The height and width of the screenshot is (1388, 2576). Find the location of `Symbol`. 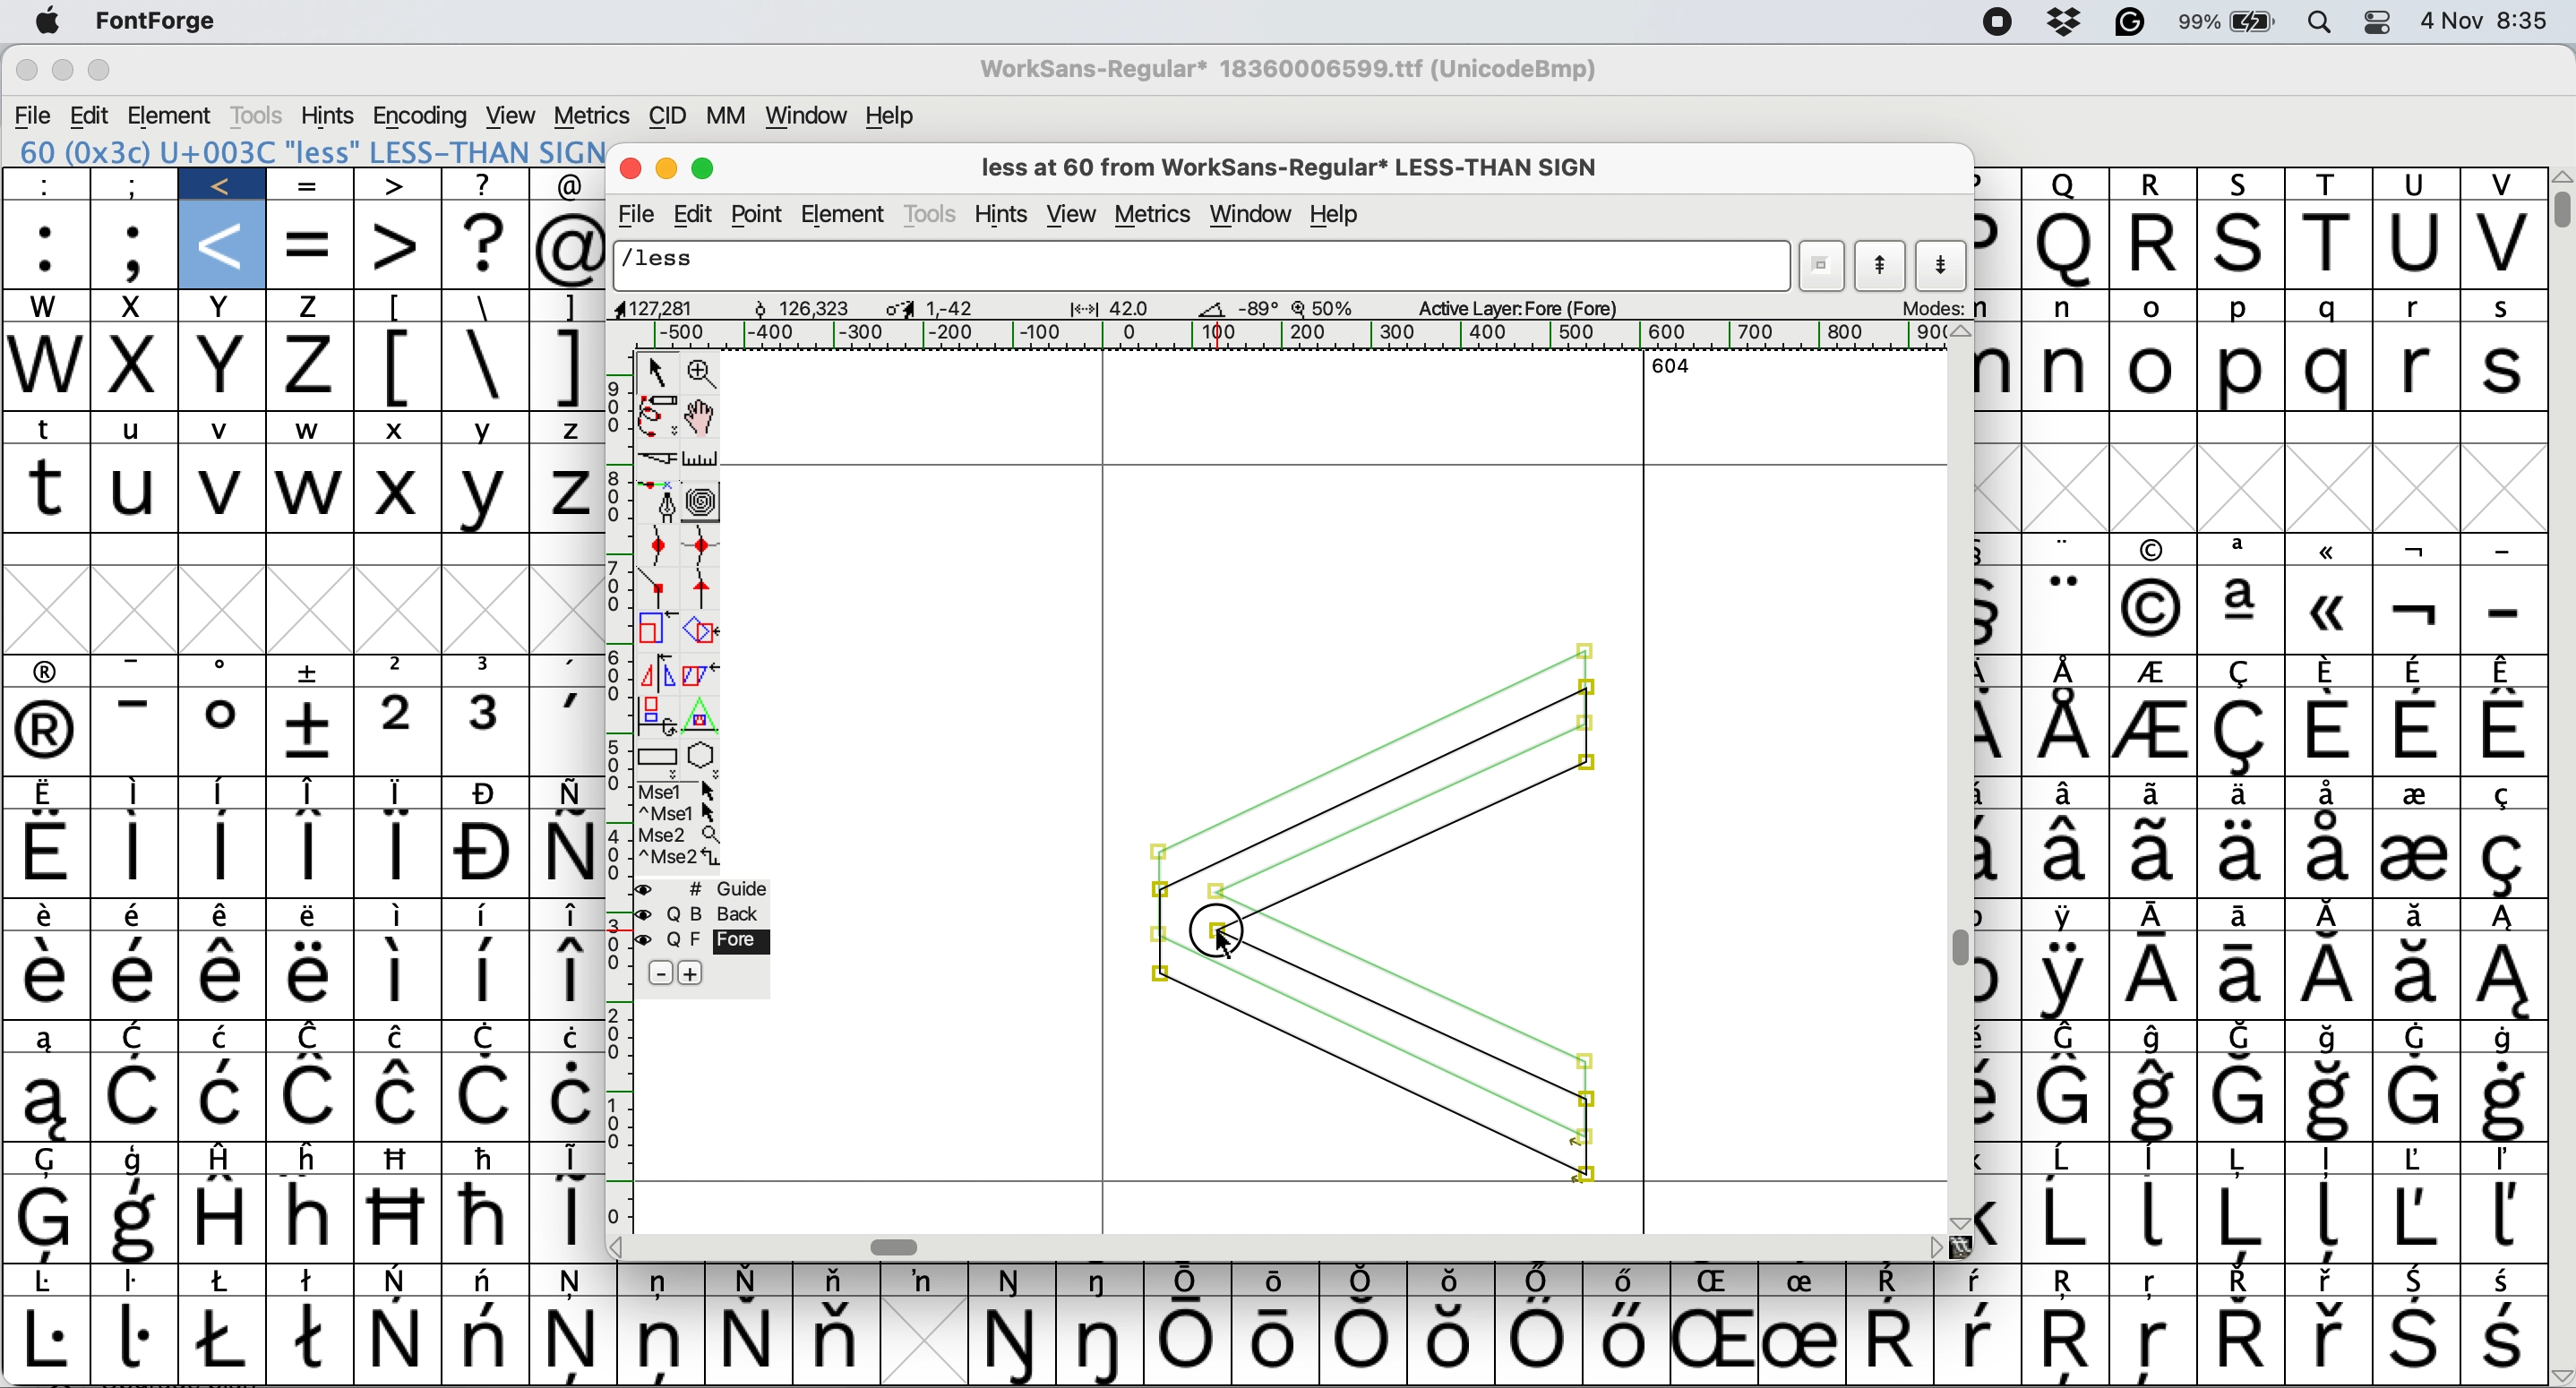

Symbol is located at coordinates (1363, 1342).